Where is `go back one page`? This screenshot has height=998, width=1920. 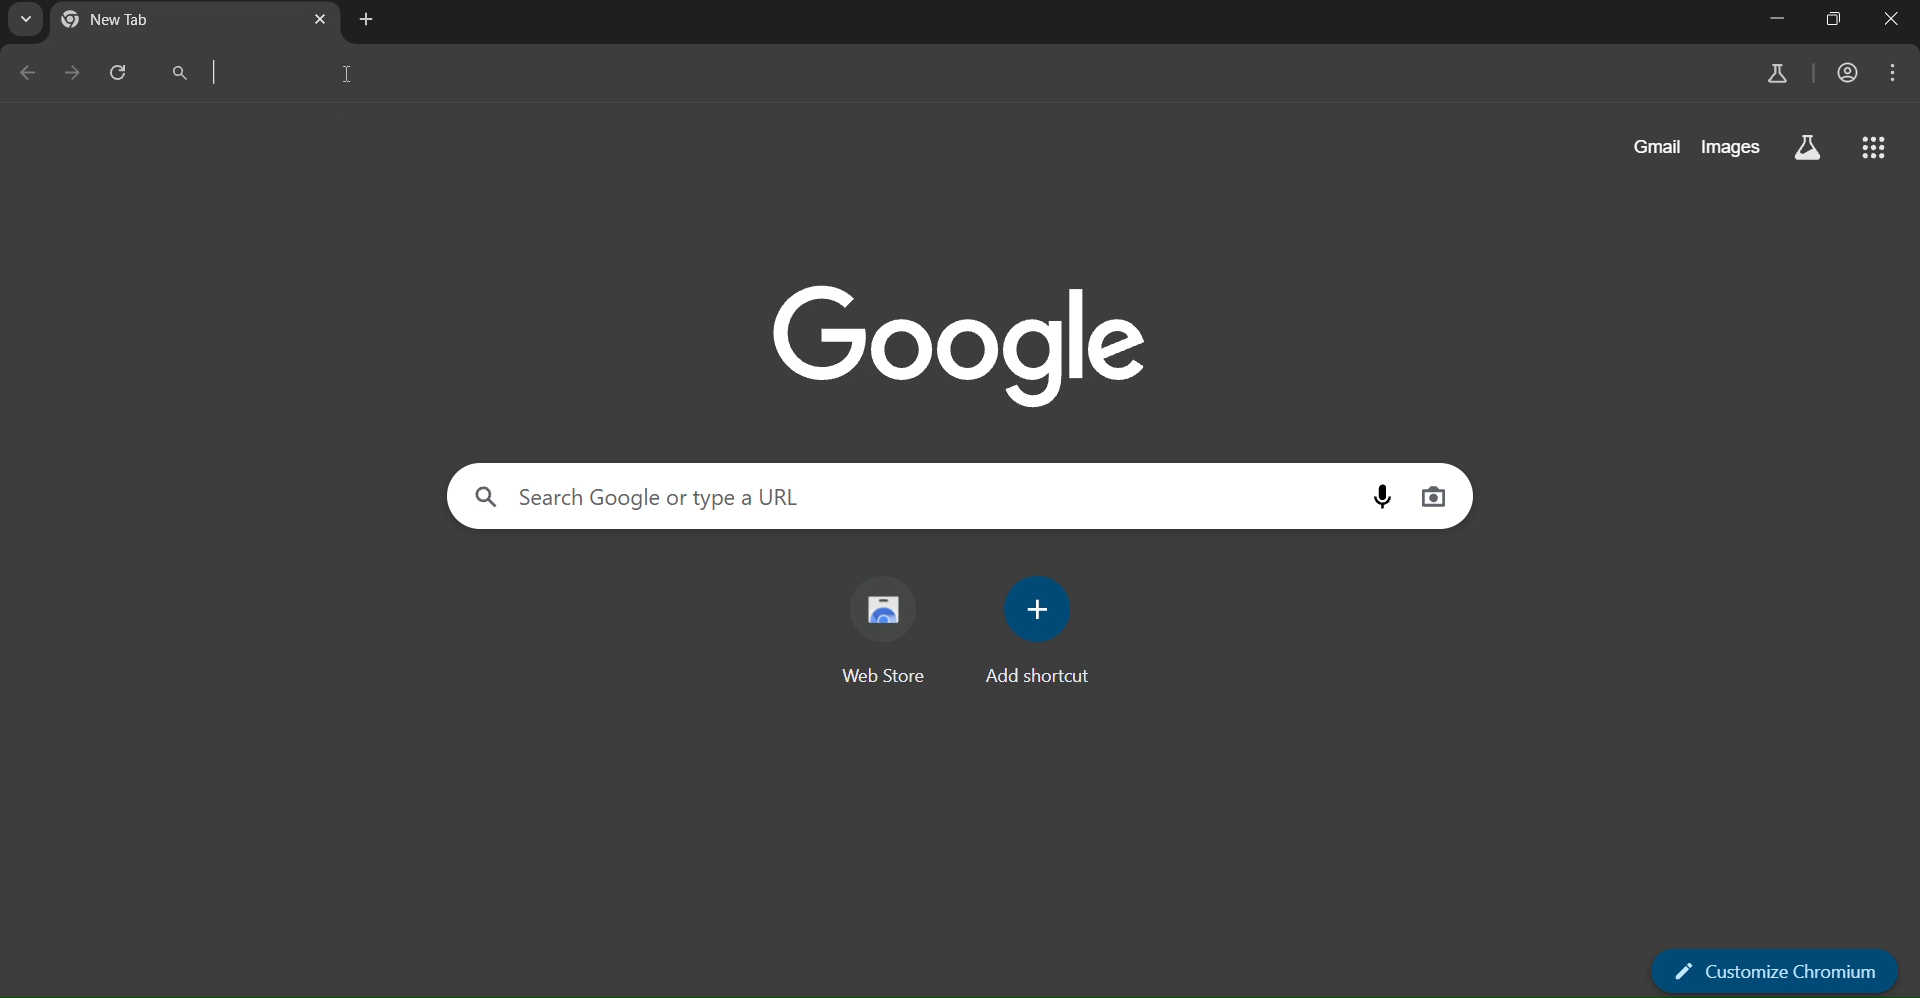
go back one page is located at coordinates (23, 74).